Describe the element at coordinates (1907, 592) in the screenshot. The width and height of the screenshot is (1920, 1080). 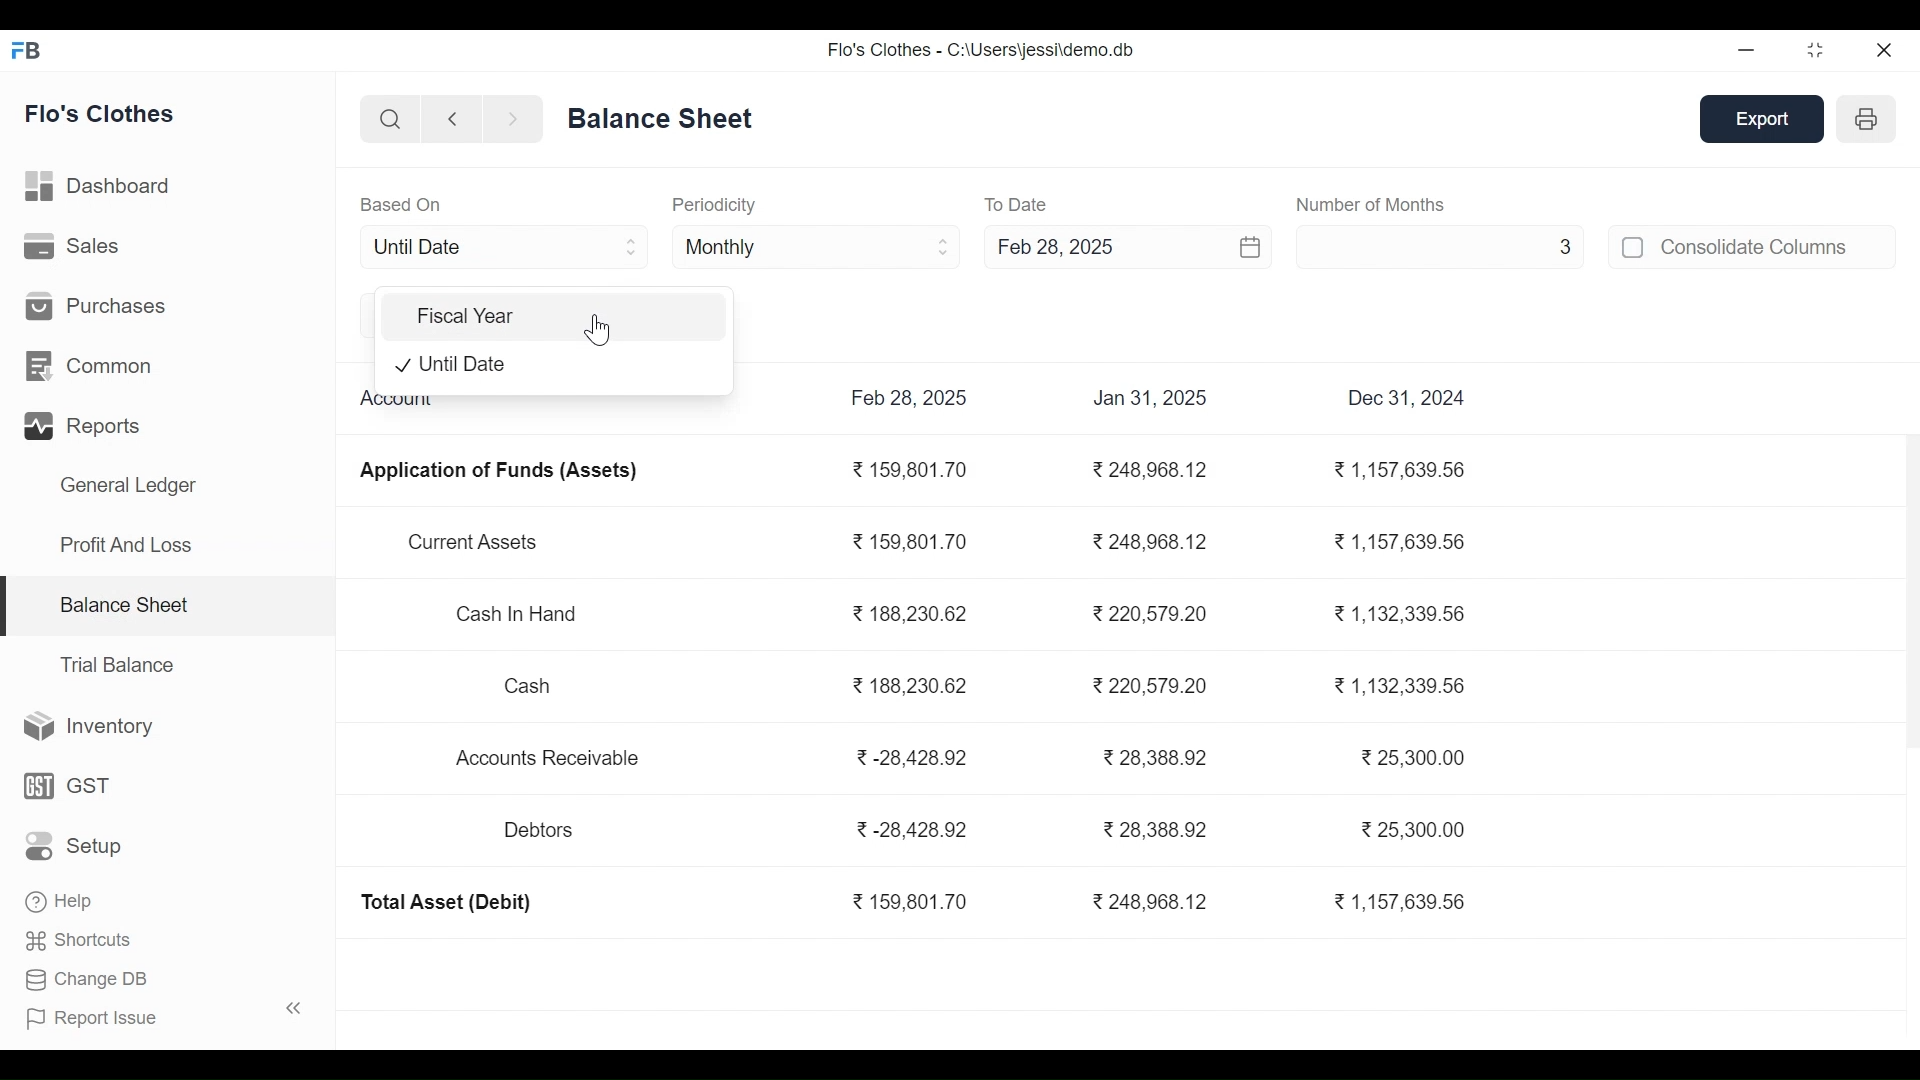
I see `scrollbar` at that location.